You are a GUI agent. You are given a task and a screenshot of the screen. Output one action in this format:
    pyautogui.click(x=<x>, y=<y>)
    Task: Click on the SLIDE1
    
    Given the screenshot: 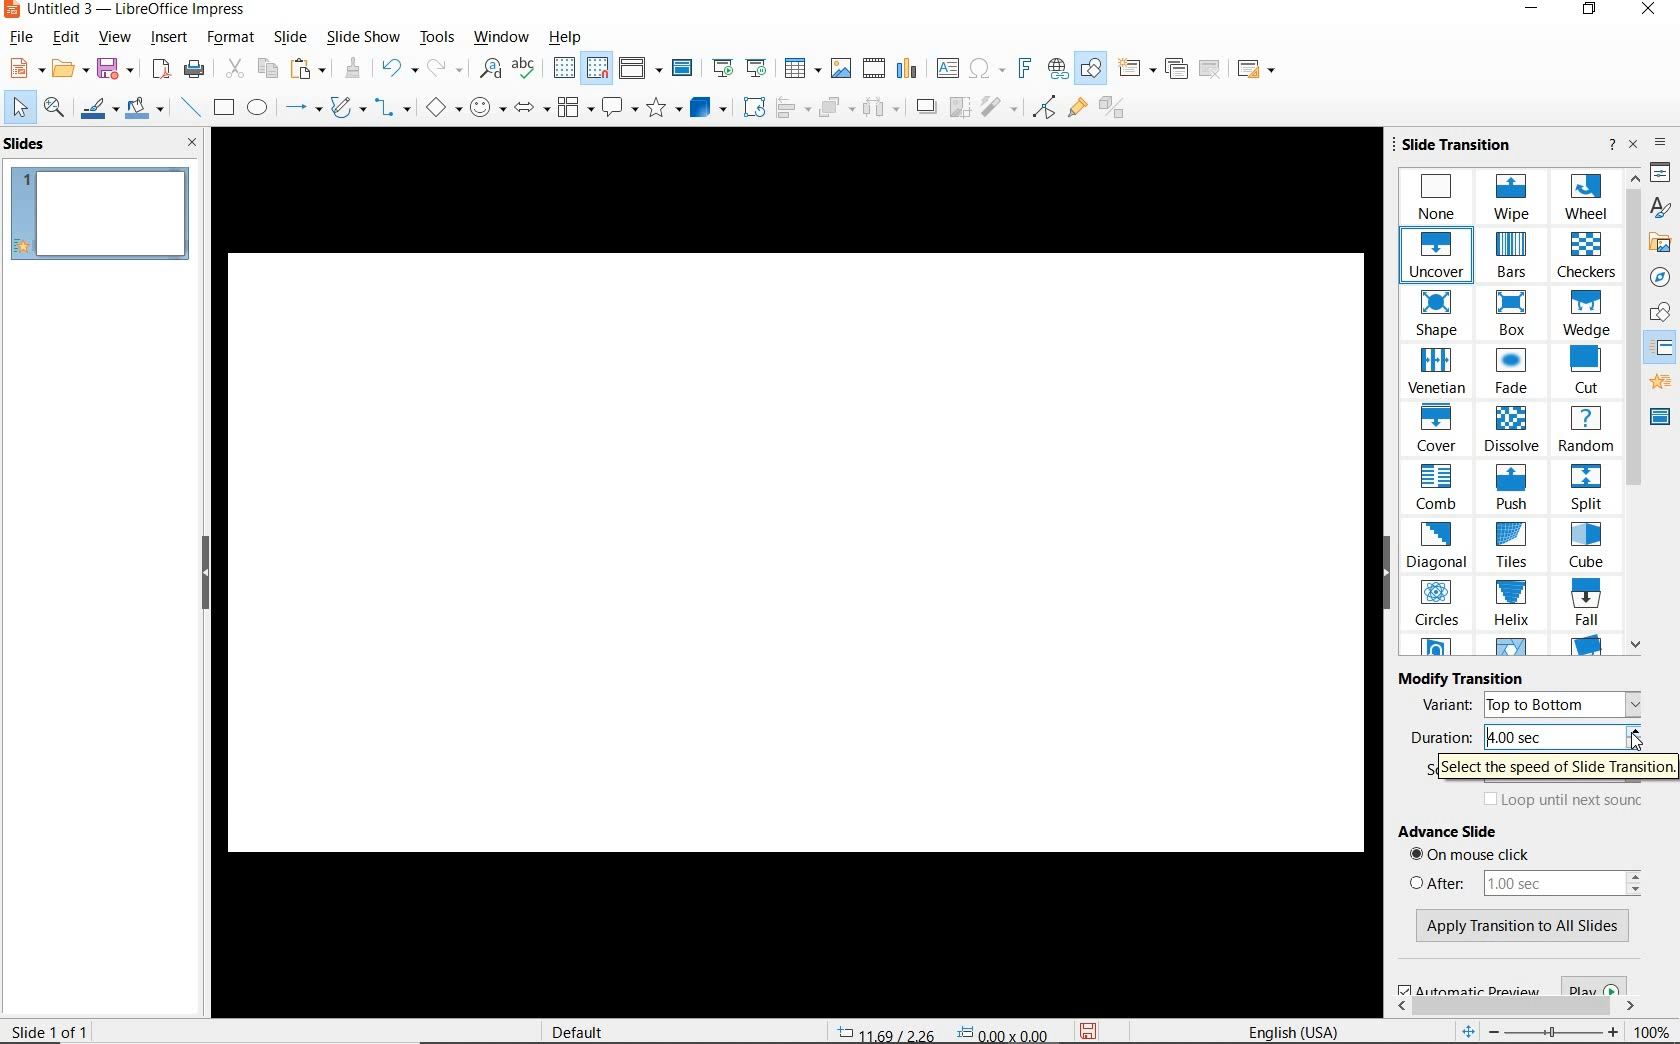 What is the action you would take?
    pyautogui.click(x=103, y=216)
    